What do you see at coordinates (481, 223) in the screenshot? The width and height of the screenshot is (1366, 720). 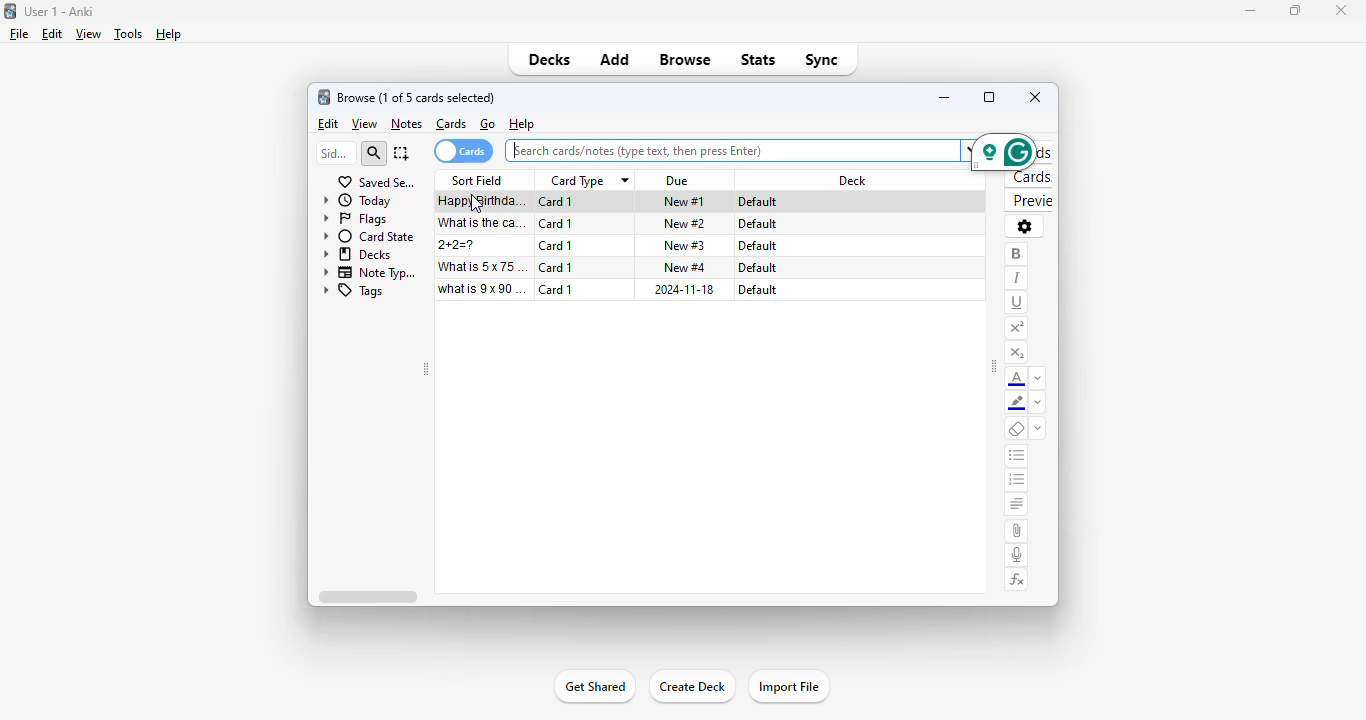 I see `what is the capital of France?` at bounding box center [481, 223].